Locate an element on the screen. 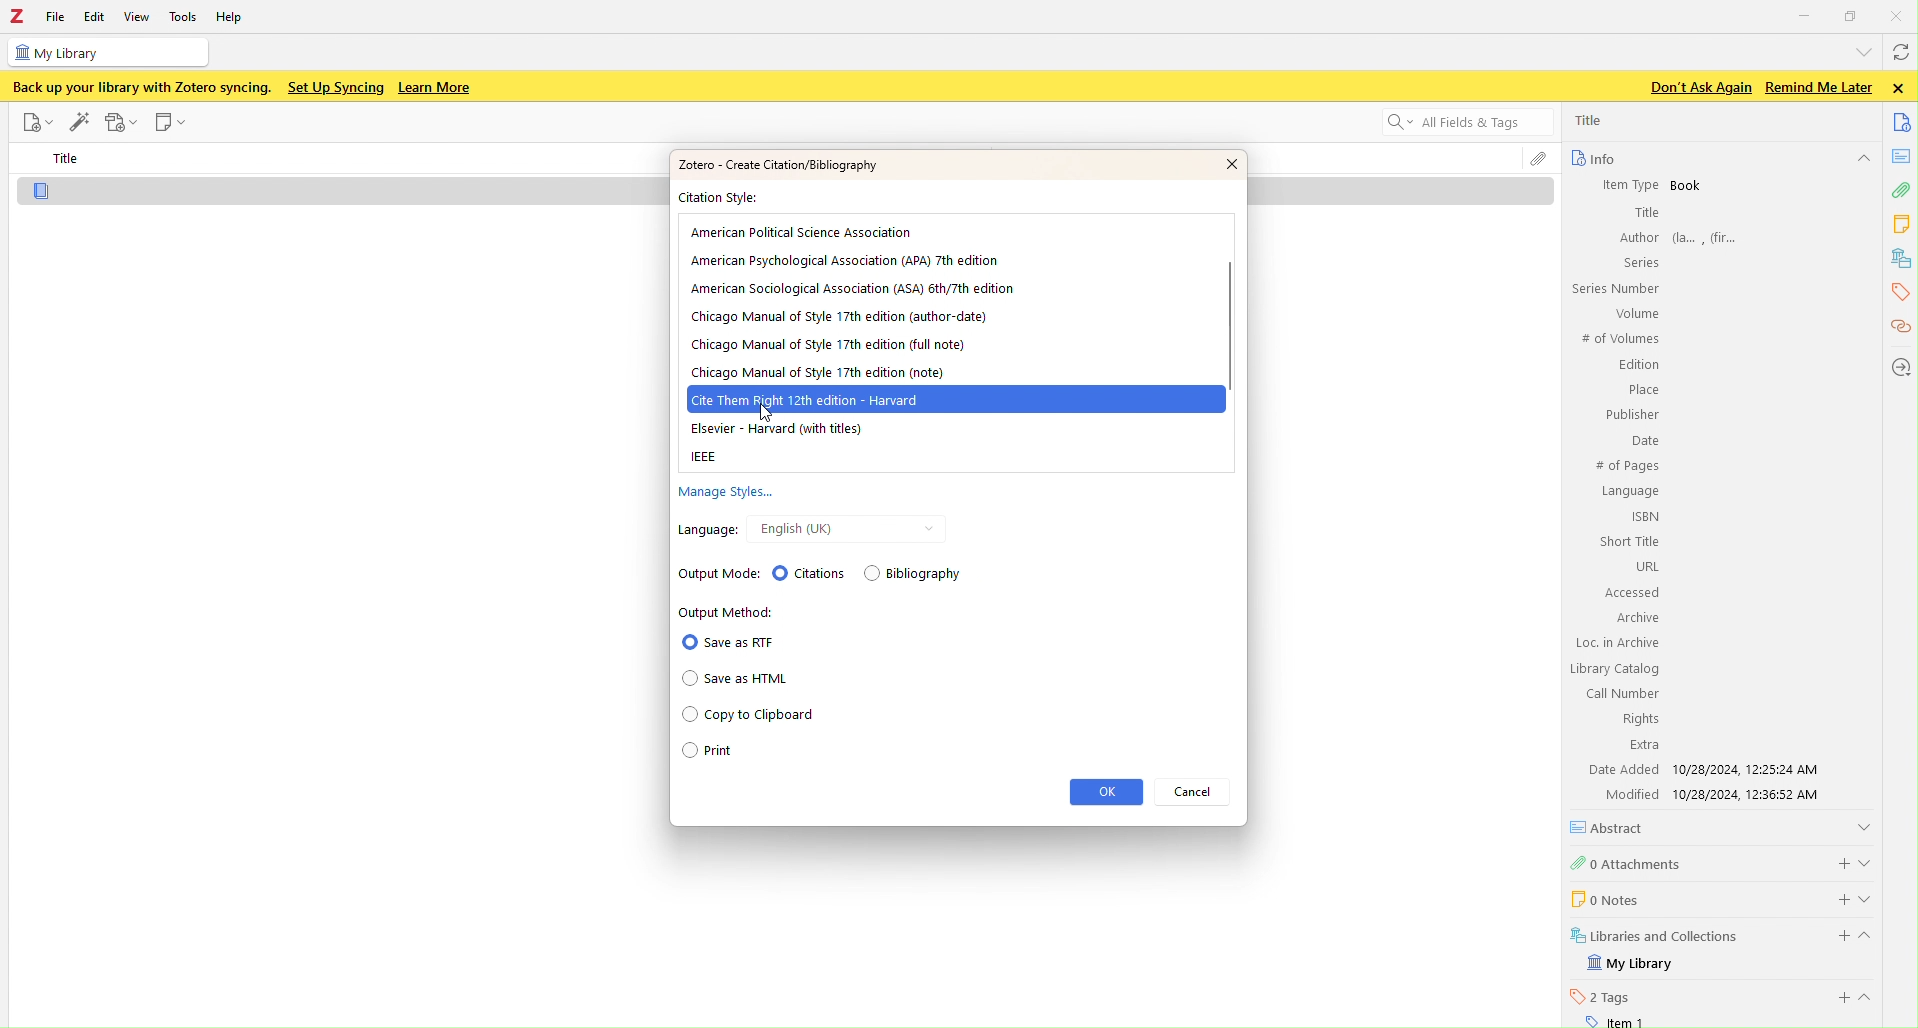 This screenshot has width=1918, height=1028. Zotero is located at coordinates (17, 17).